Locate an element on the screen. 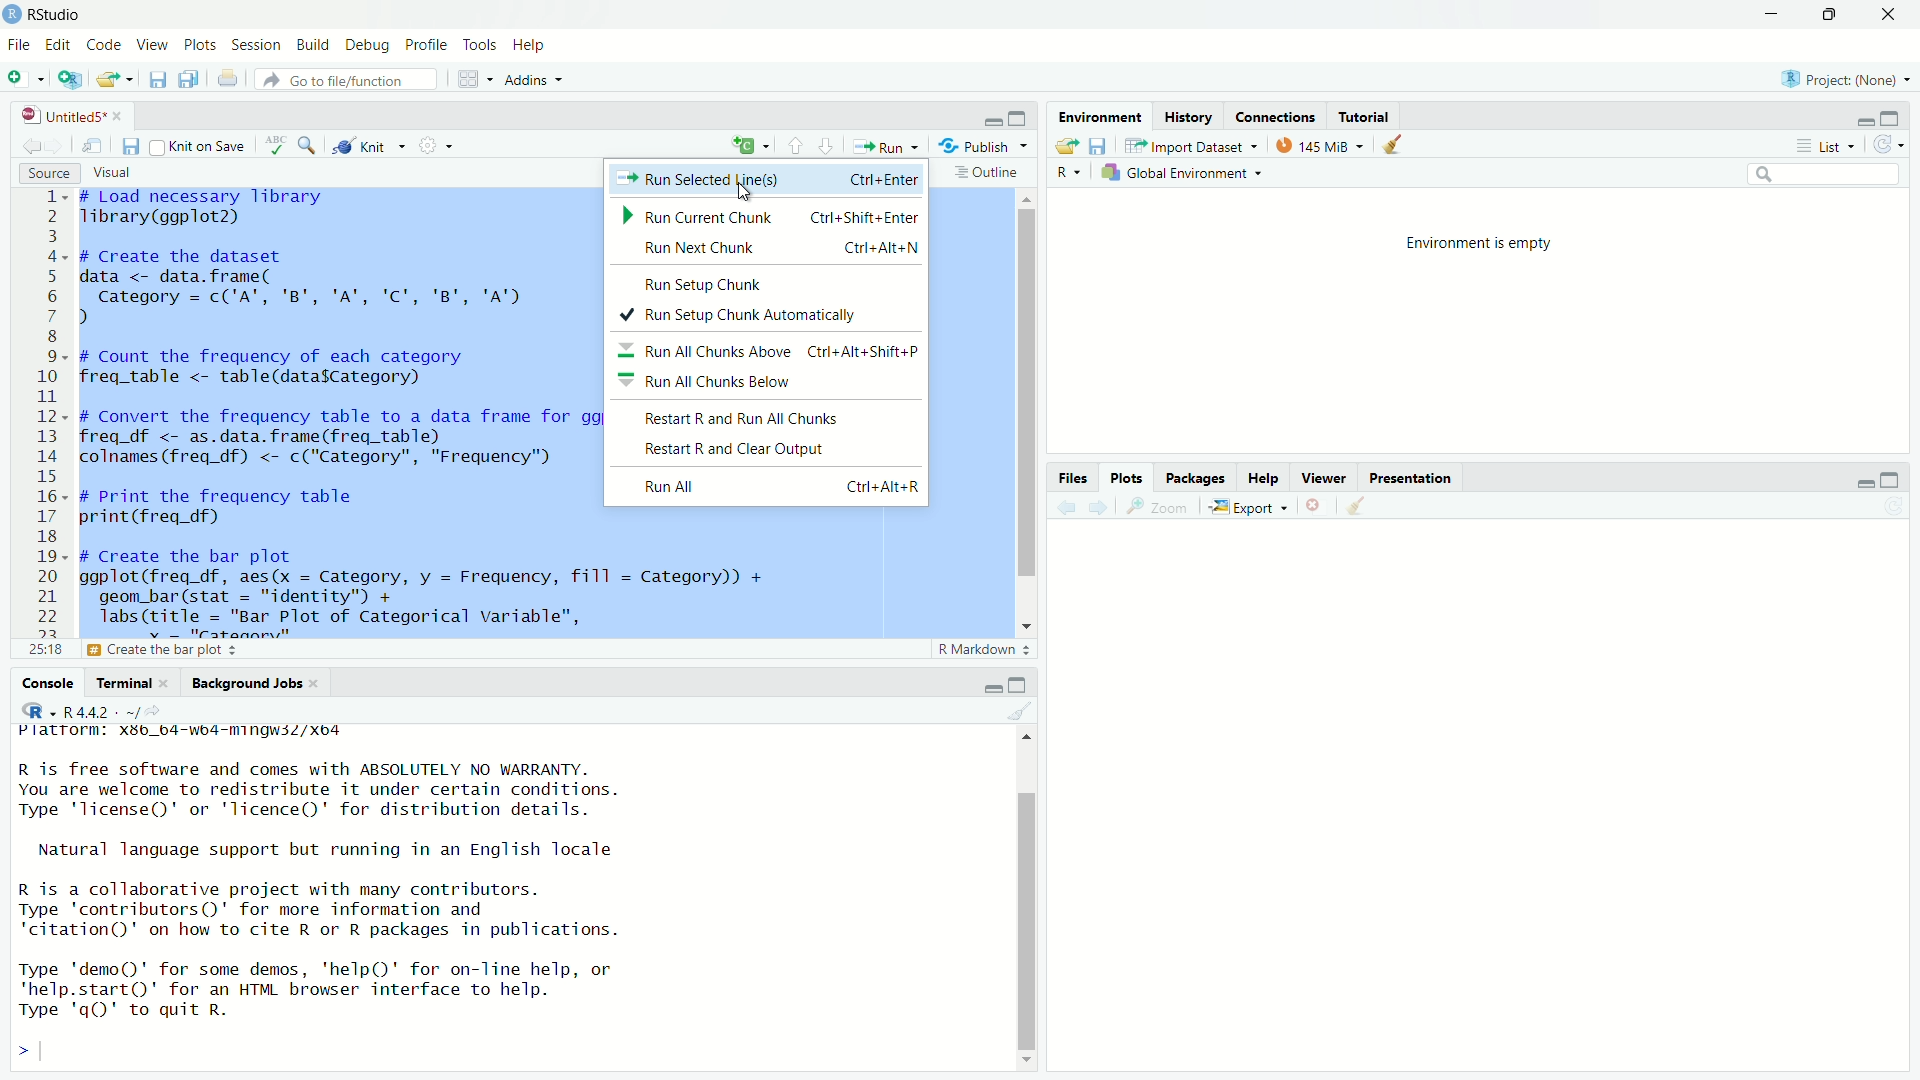 This screenshot has height=1080, width=1920. profile is located at coordinates (425, 45).